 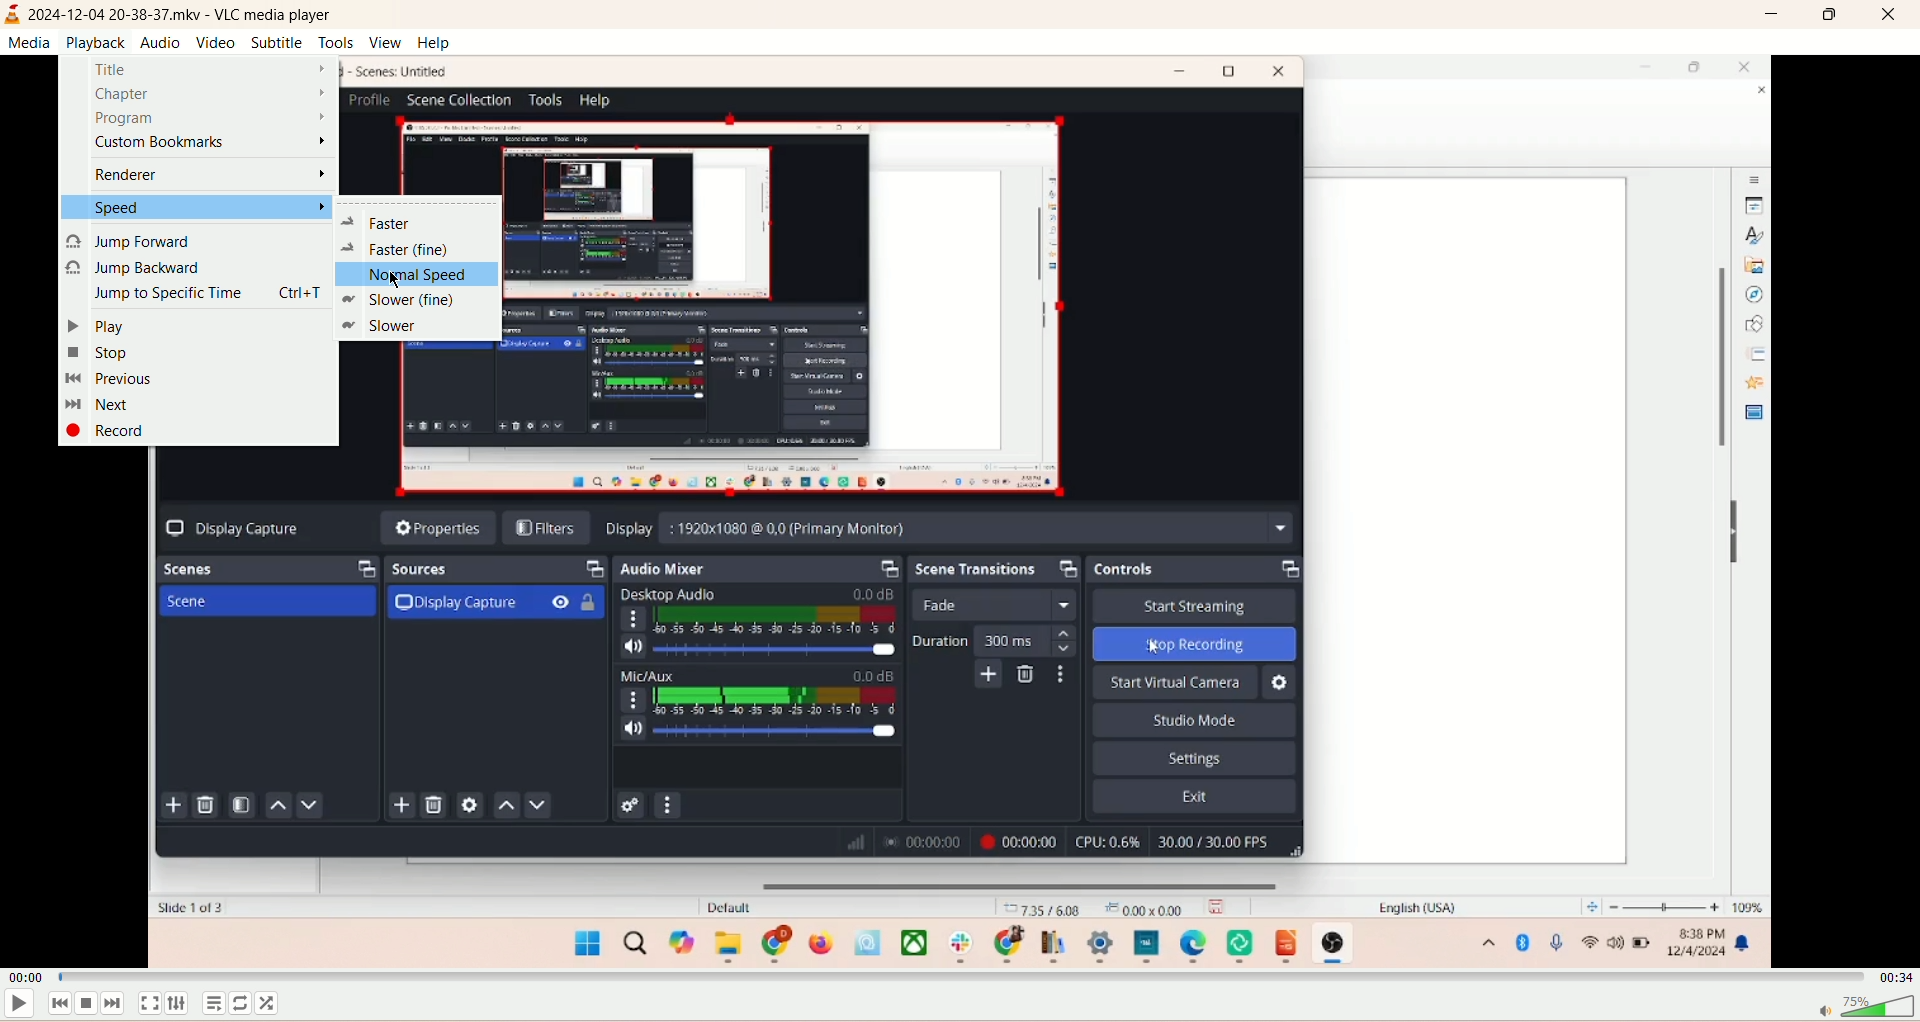 What do you see at coordinates (405, 298) in the screenshot?
I see `slower (fine)` at bounding box center [405, 298].